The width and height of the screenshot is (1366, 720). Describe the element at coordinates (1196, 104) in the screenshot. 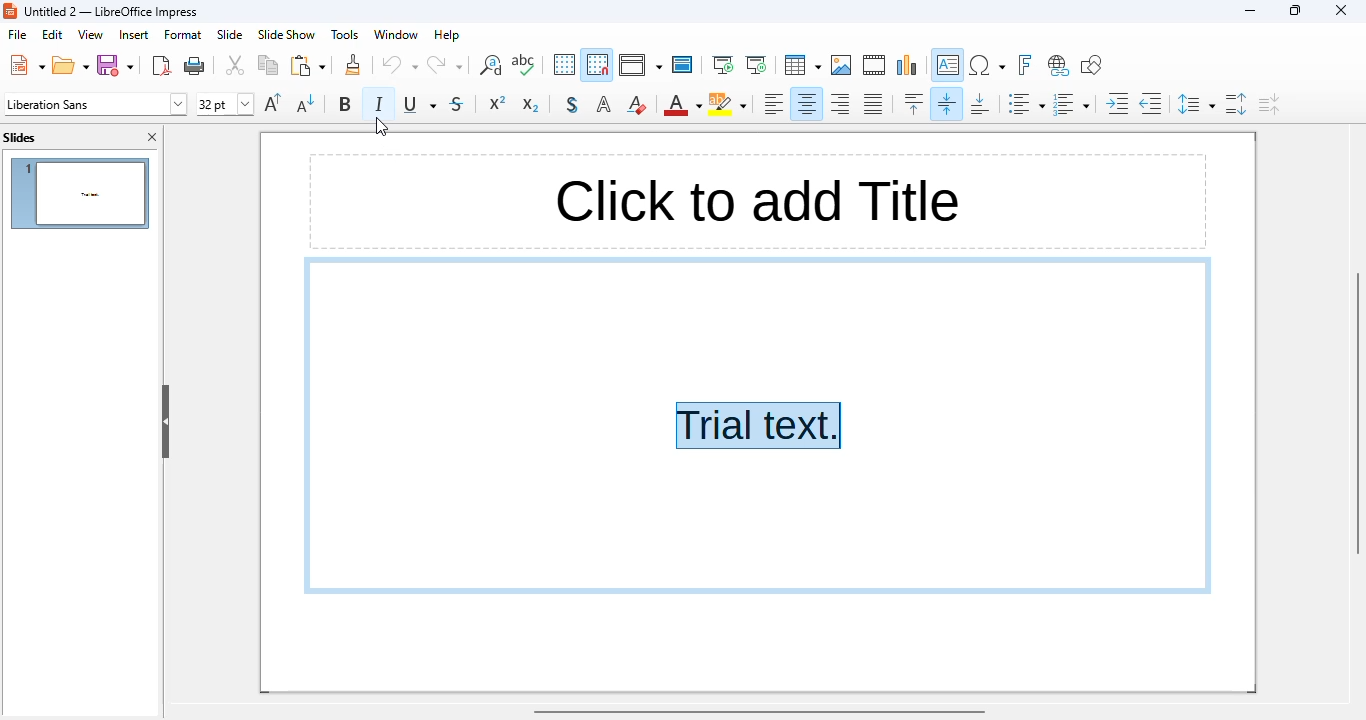

I see `set line spacing` at that location.